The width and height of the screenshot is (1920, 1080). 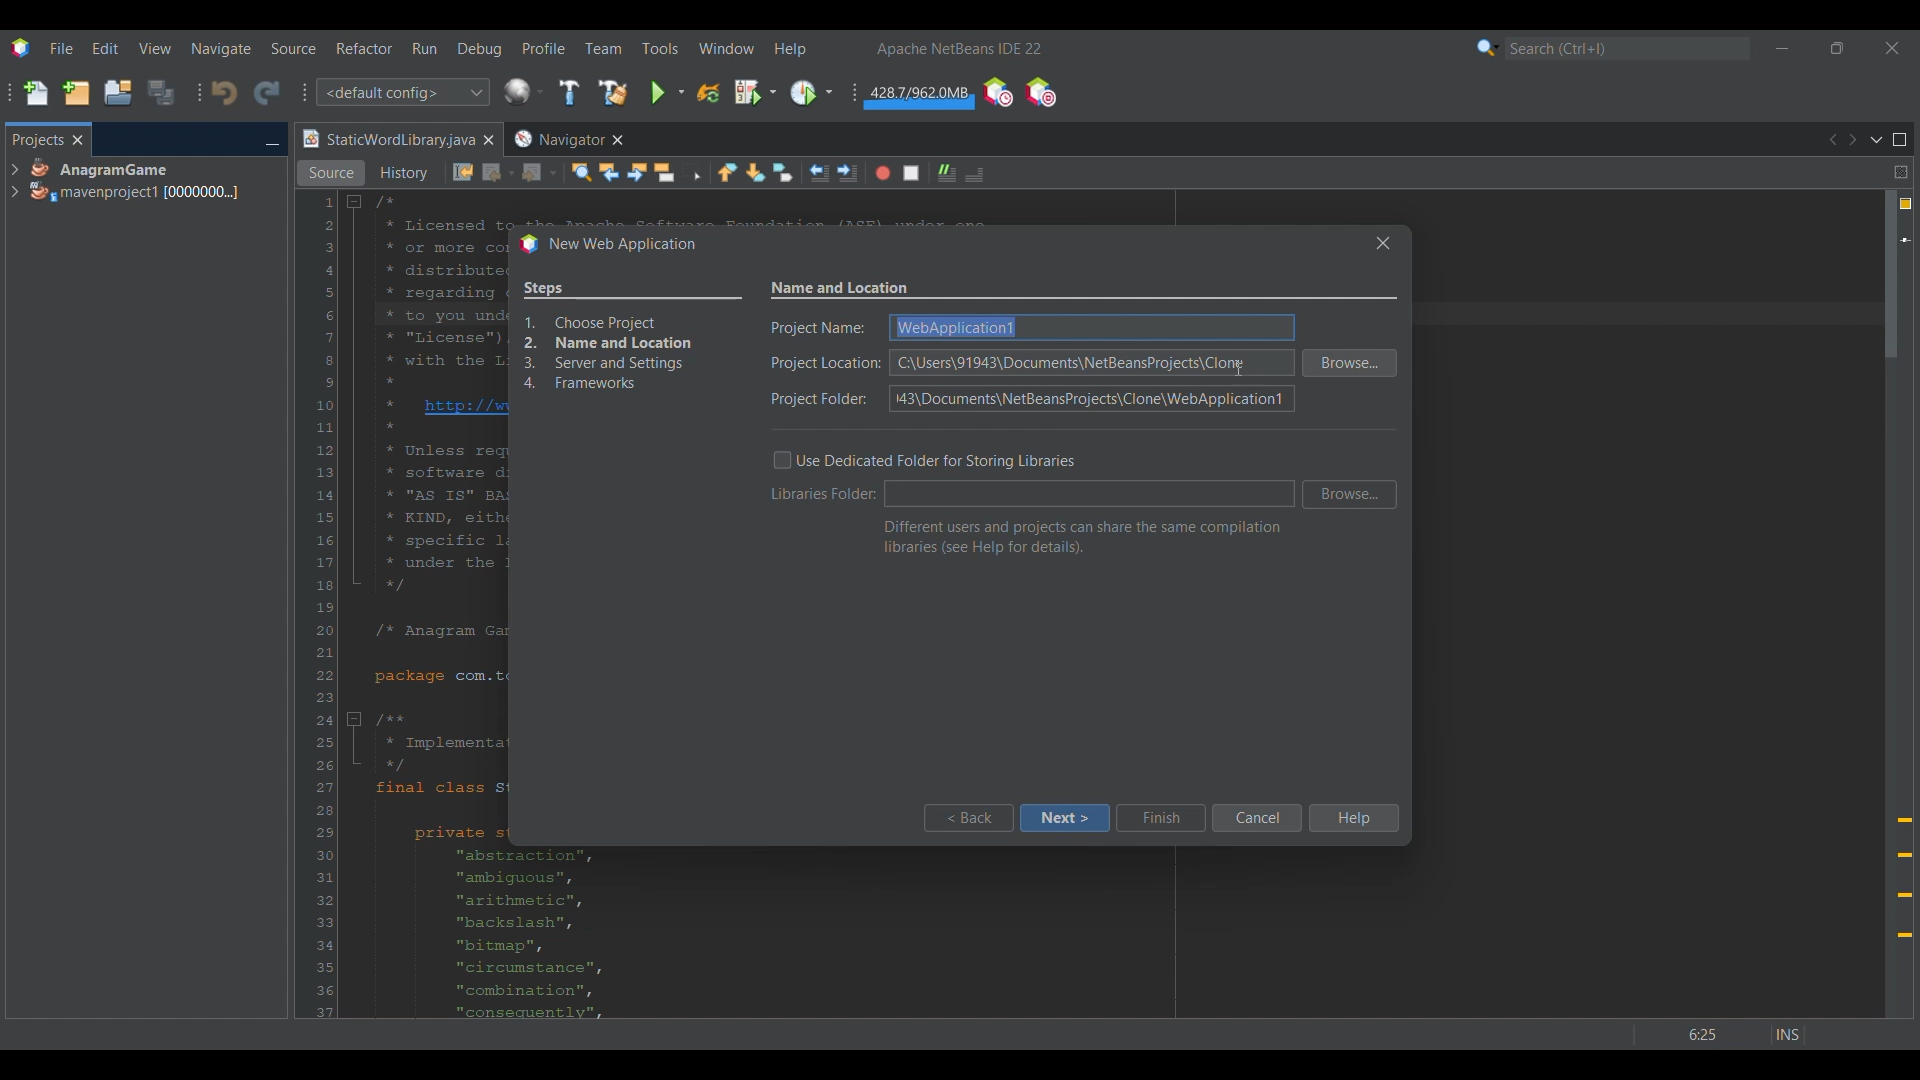 I want to click on Profile IDE, so click(x=997, y=93).